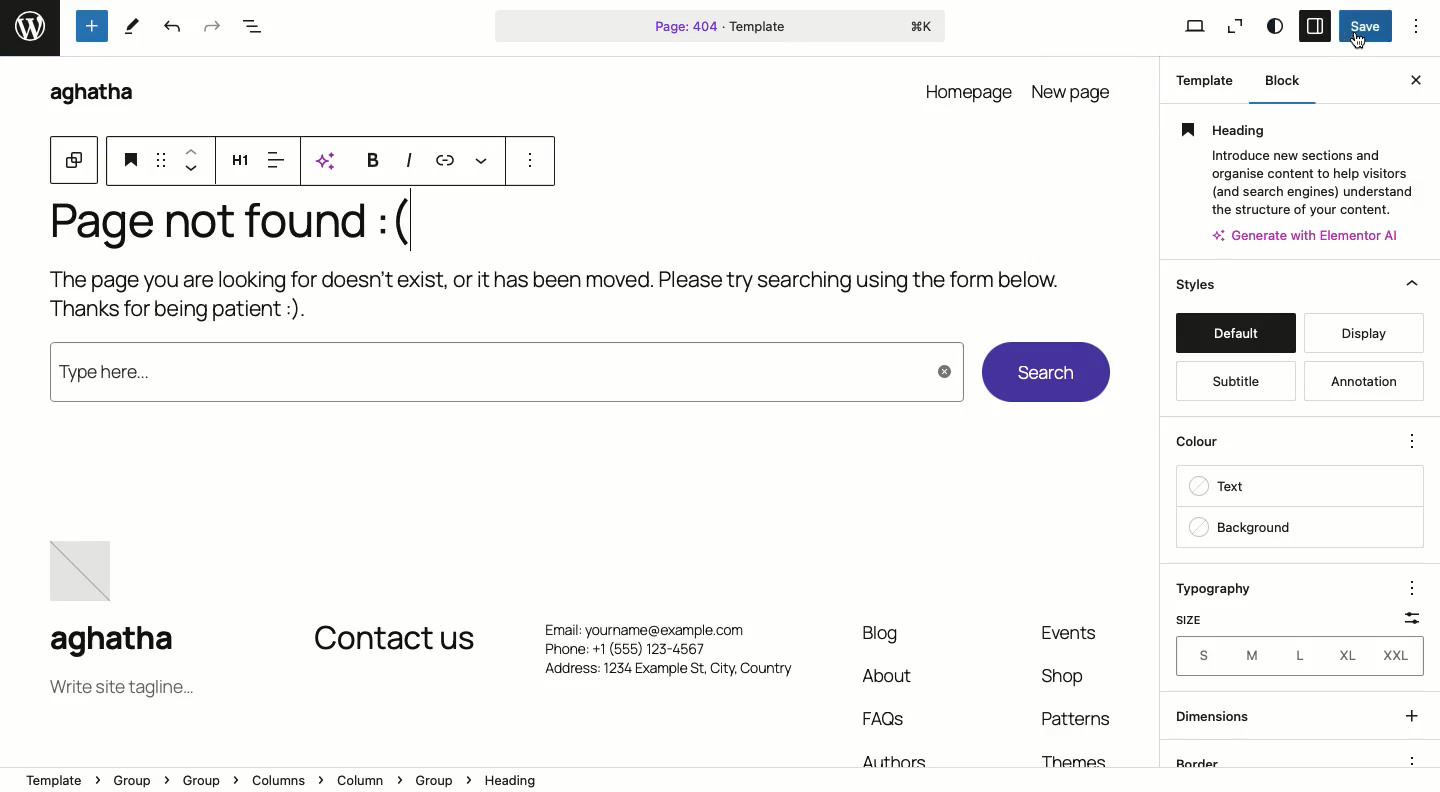  Describe the element at coordinates (252, 27) in the screenshot. I see `Document overview` at that location.